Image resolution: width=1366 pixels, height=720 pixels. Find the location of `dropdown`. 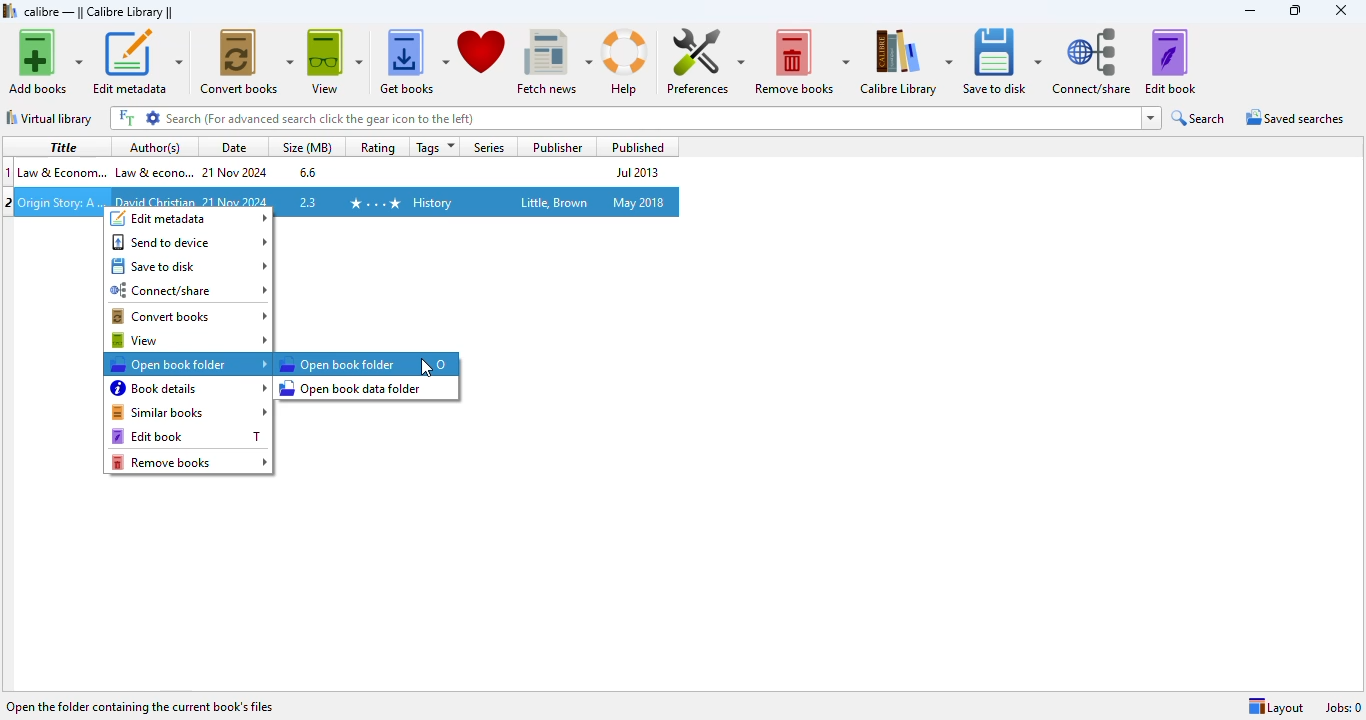

dropdown is located at coordinates (1152, 118).